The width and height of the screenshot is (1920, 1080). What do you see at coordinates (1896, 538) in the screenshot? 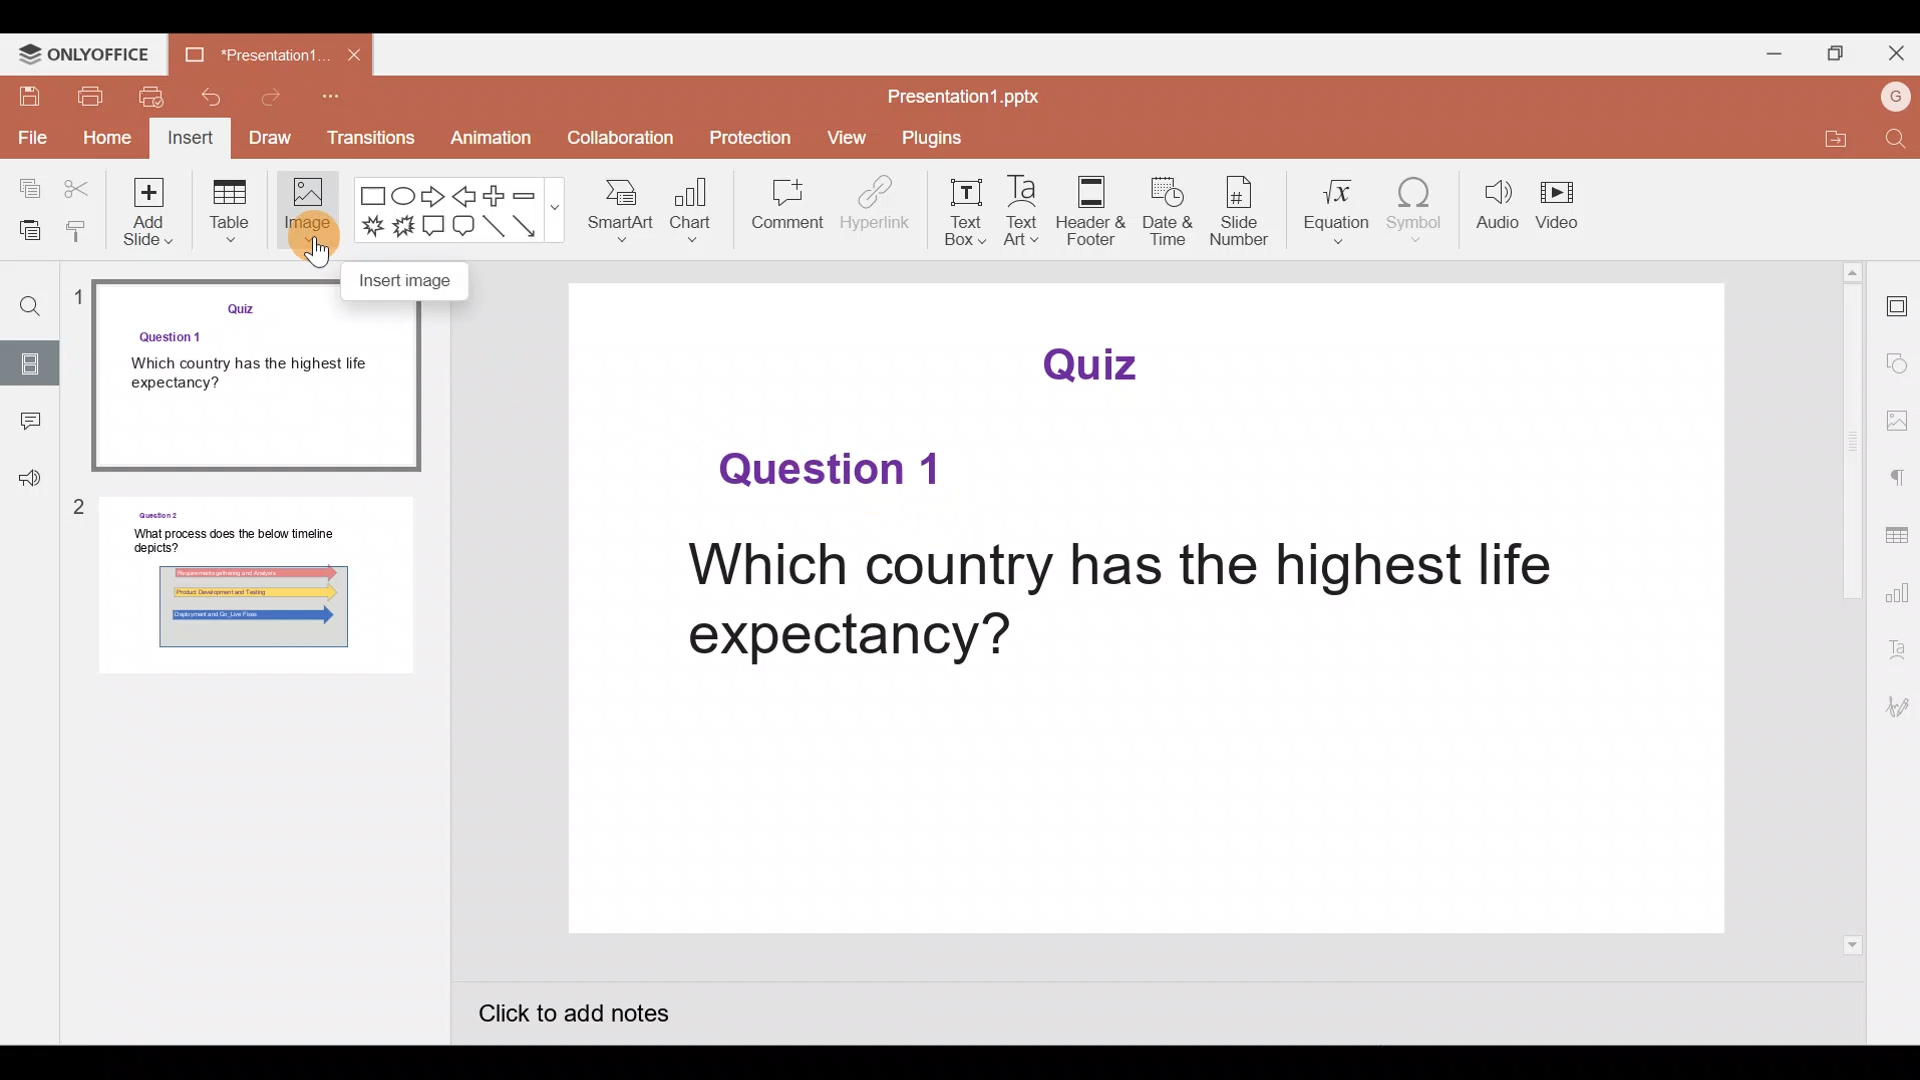
I see `Table settings` at bounding box center [1896, 538].